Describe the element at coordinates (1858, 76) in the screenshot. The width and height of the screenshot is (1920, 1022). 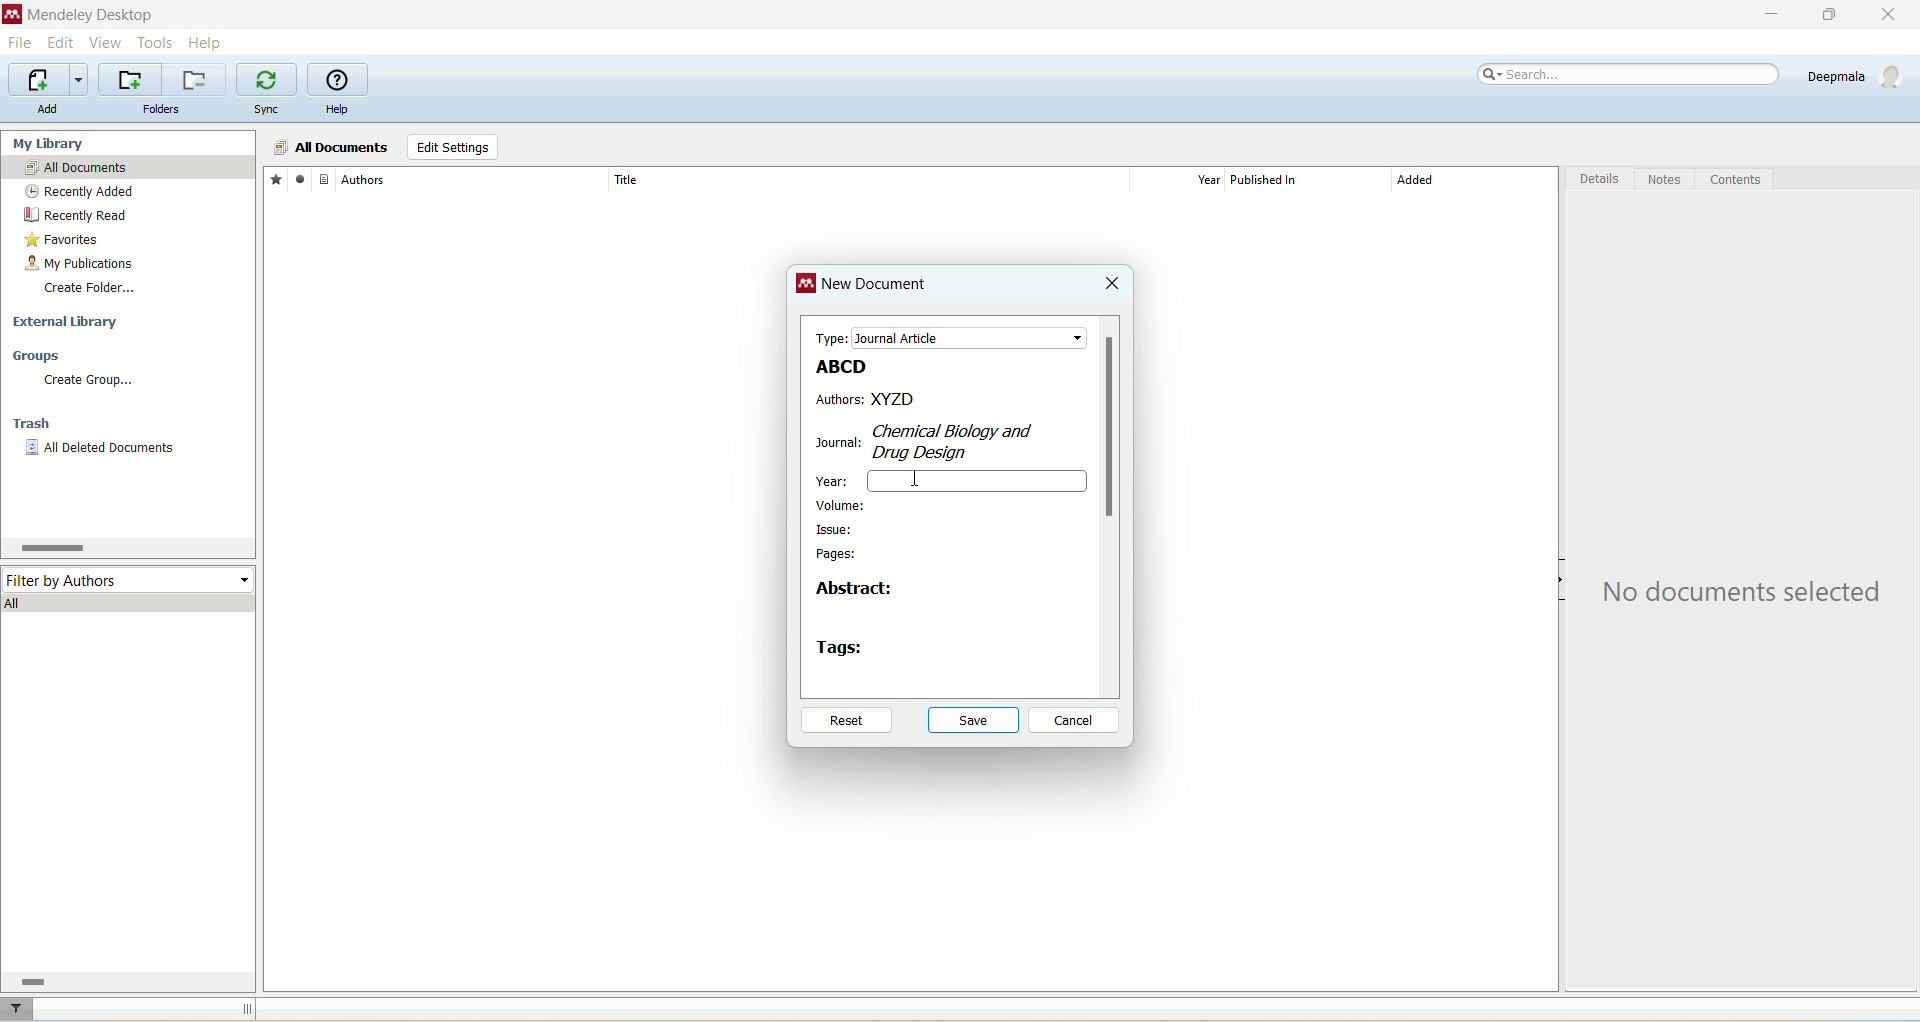
I see `account` at that location.